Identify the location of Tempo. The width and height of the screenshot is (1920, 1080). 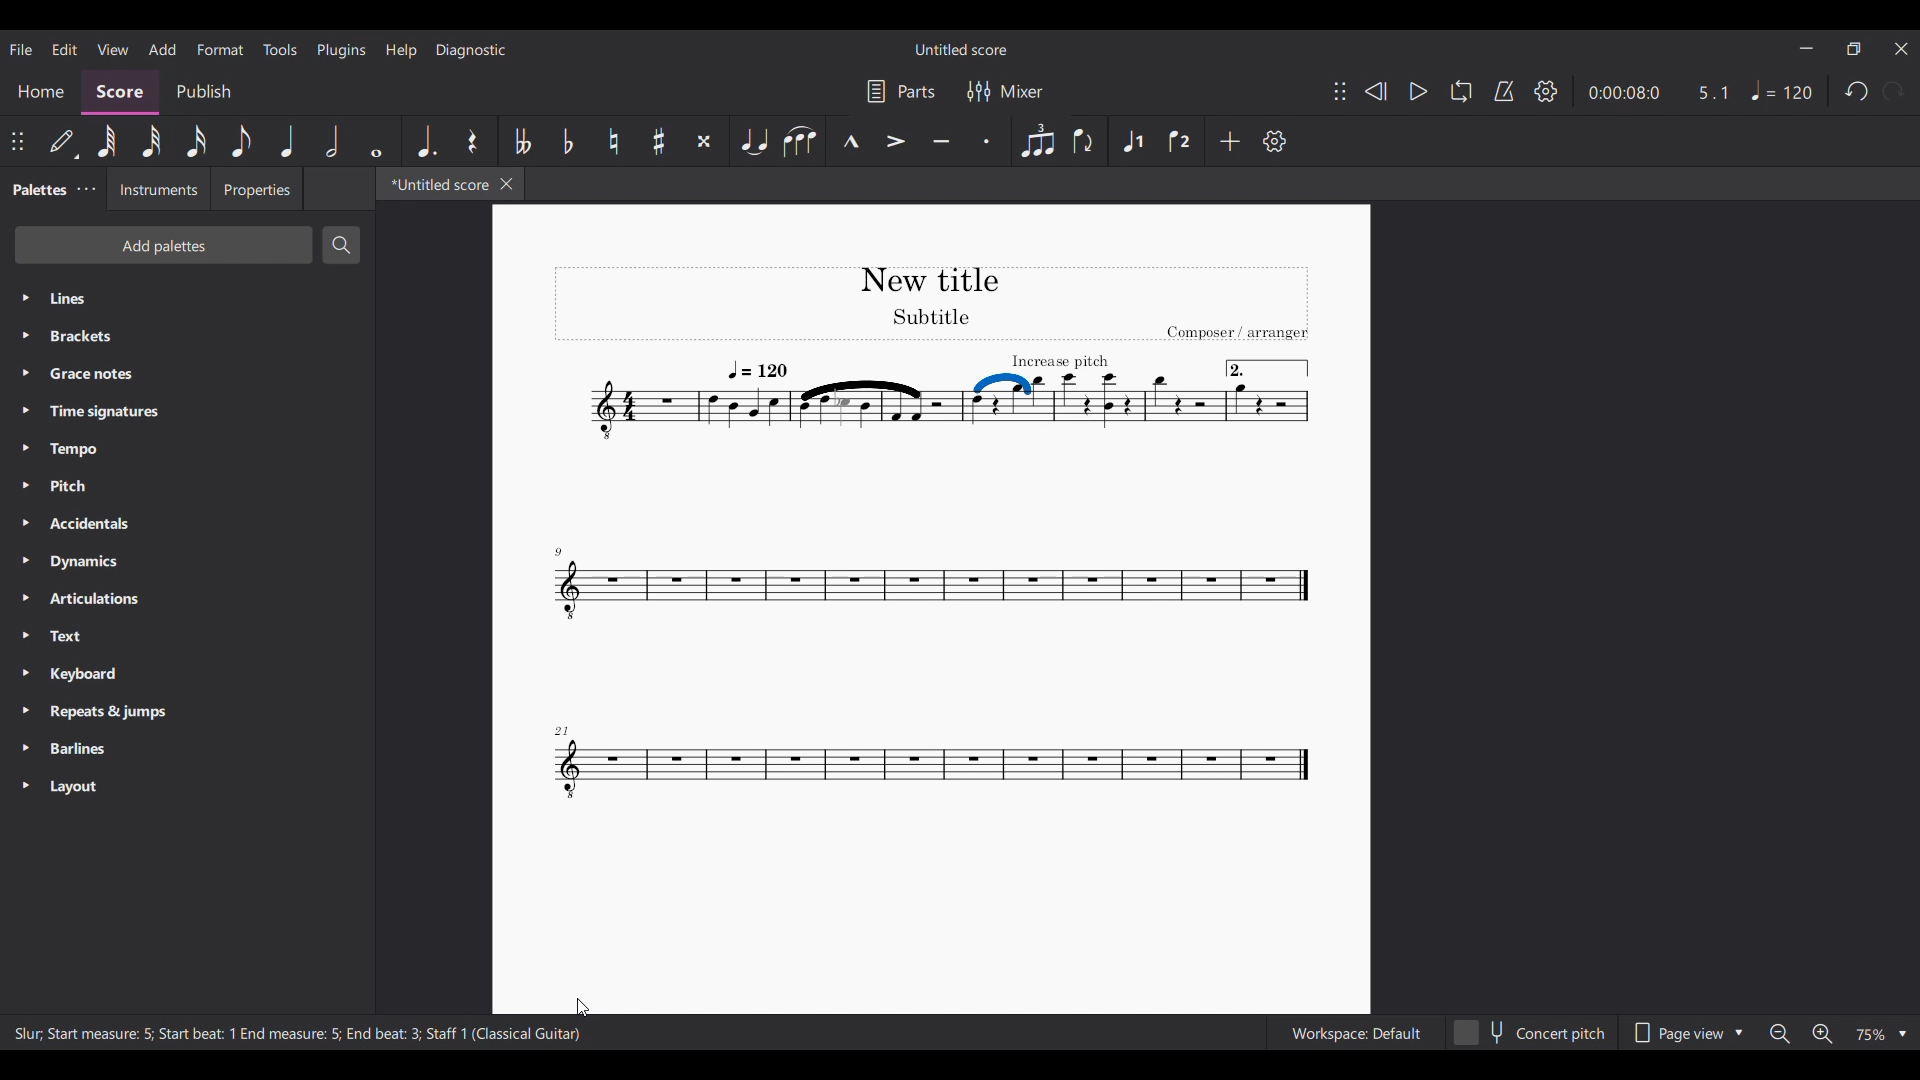
(1782, 91).